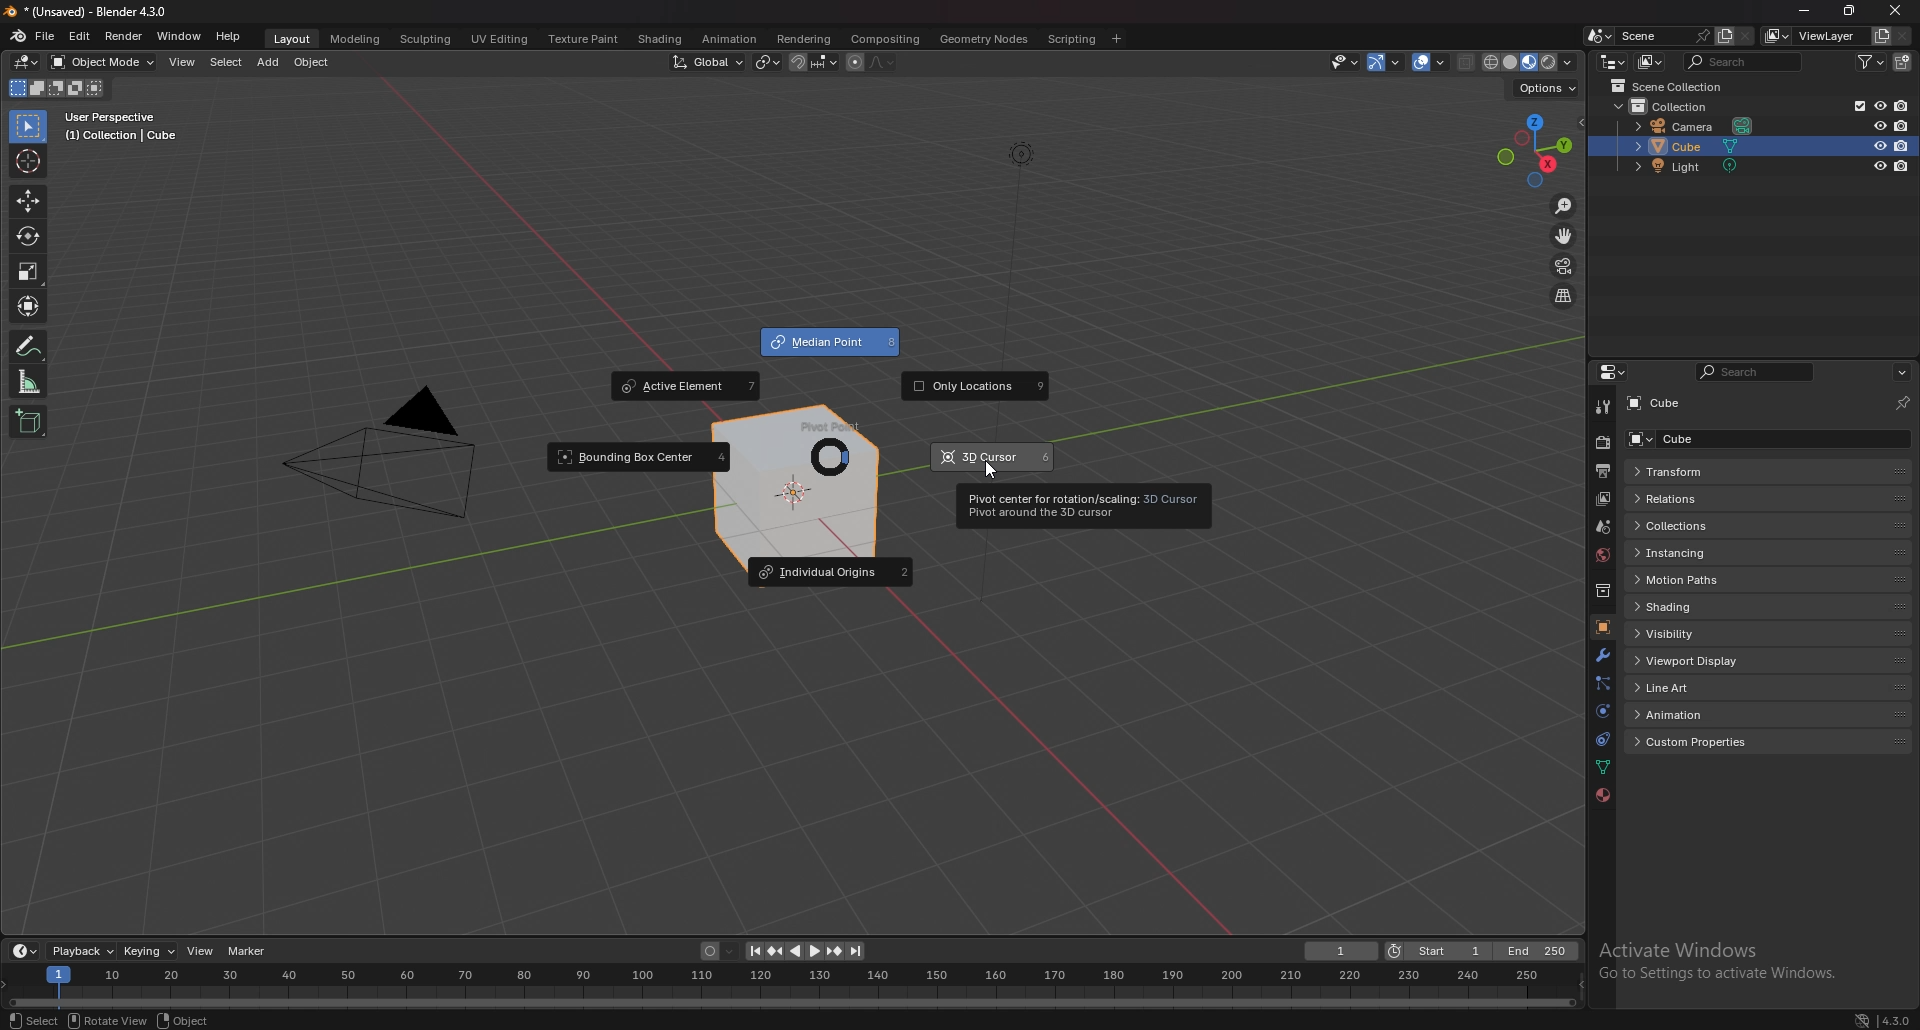  Describe the element at coordinates (1689, 146) in the screenshot. I see `cube` at that location.